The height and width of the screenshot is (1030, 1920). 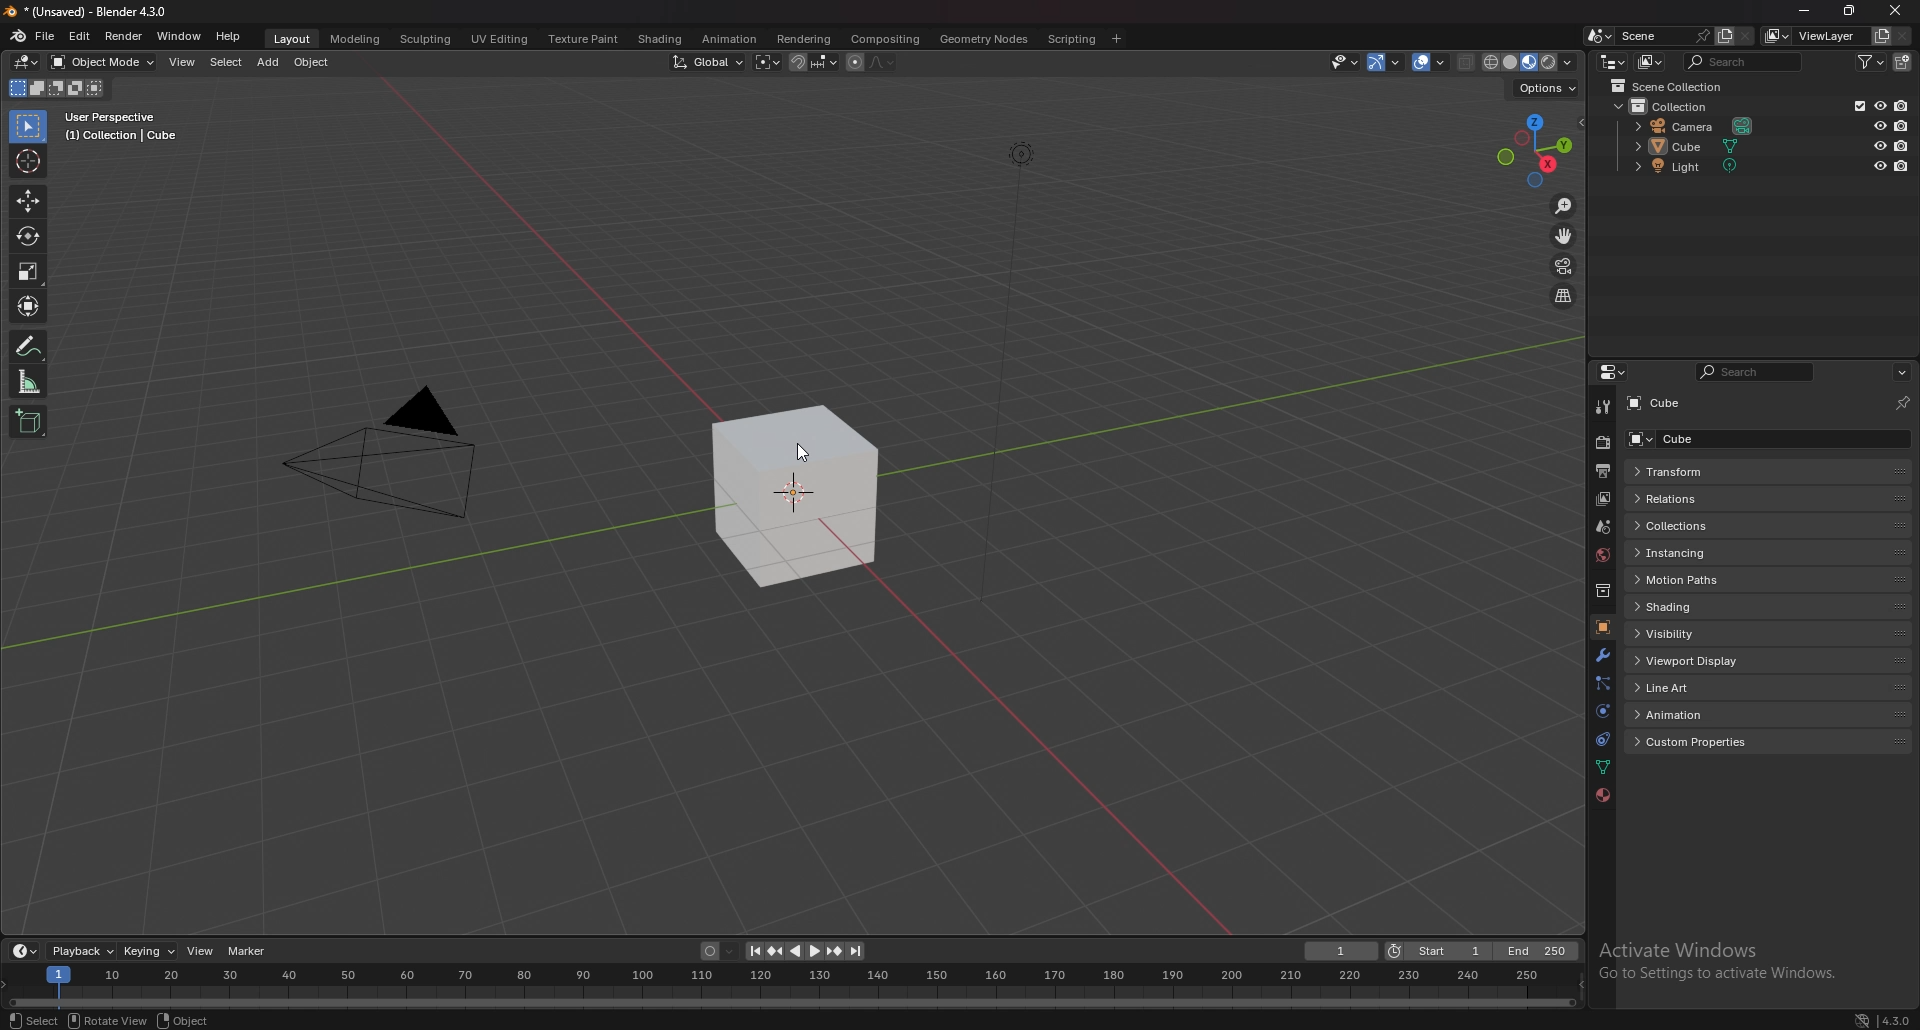 I want to click on camera view, so click(x=1565, y=264).